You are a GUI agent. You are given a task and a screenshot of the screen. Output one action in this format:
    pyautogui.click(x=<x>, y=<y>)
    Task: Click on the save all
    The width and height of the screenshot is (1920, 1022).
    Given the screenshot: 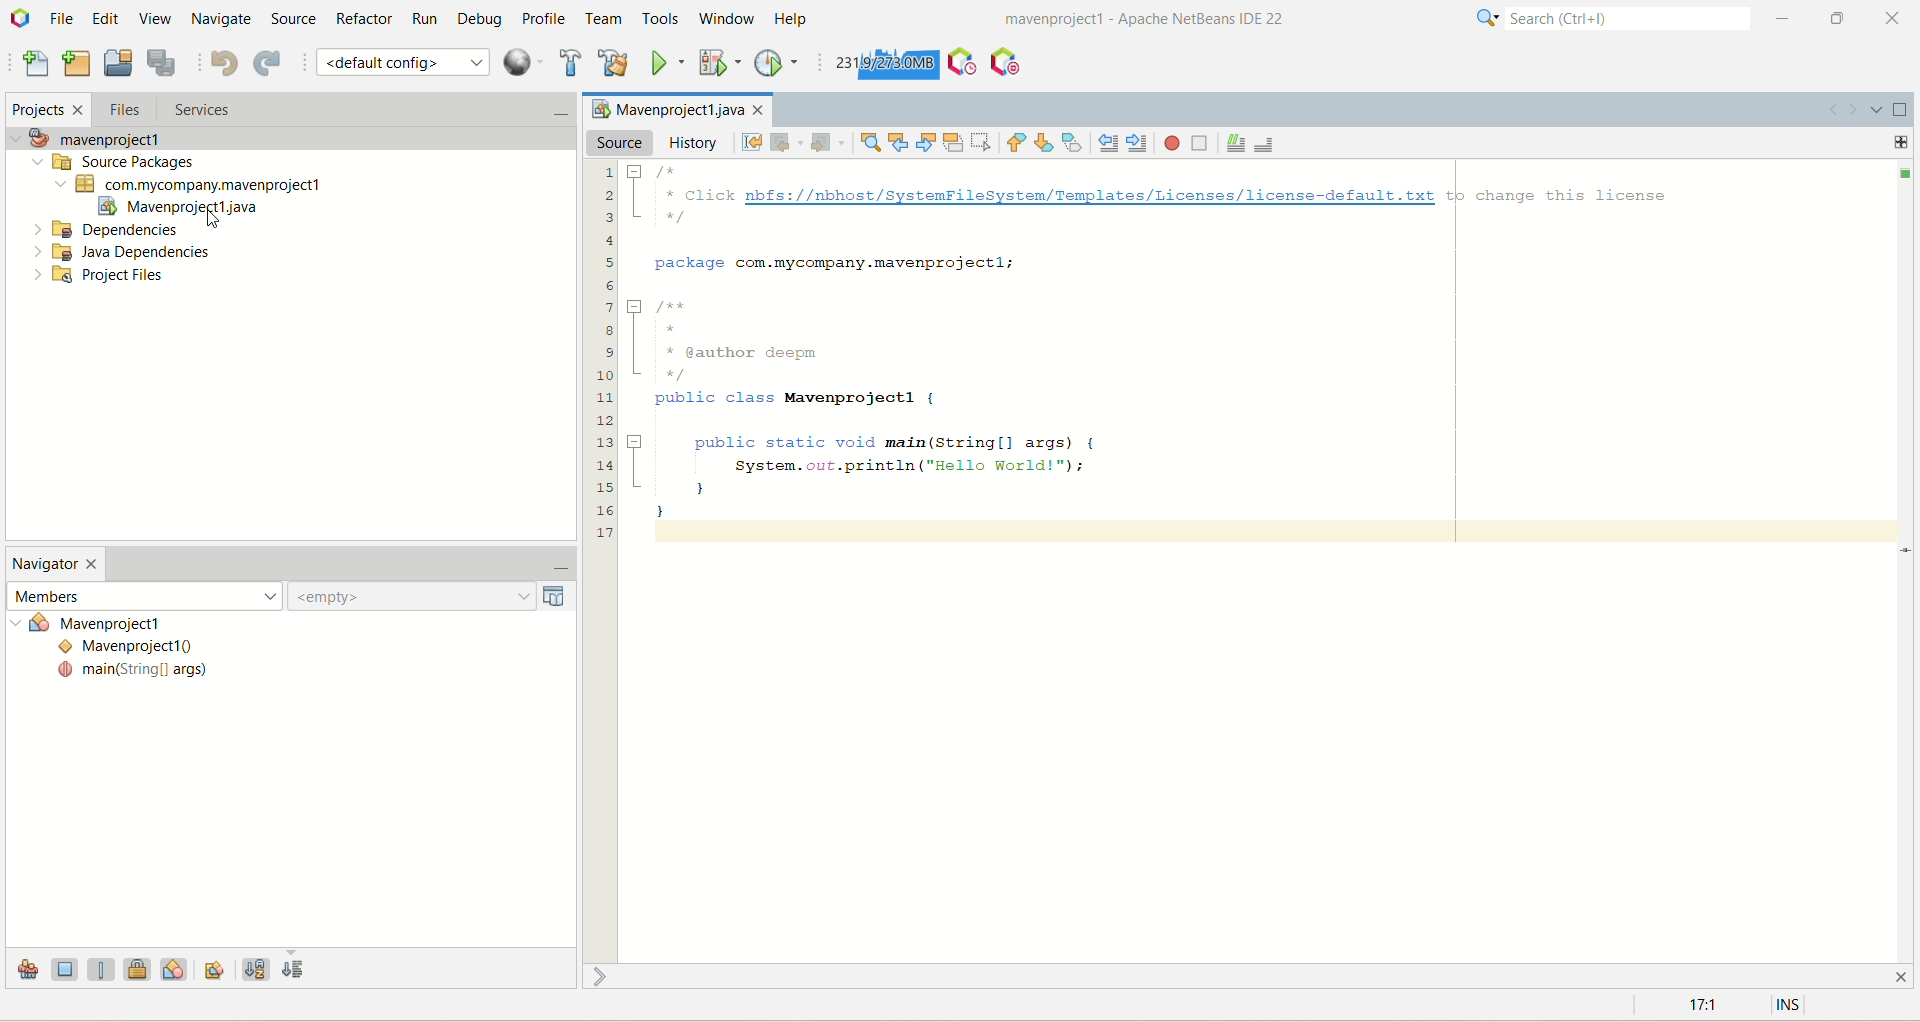 What is the action you would take?
    pyautogui.click(x=161, y=63)
    